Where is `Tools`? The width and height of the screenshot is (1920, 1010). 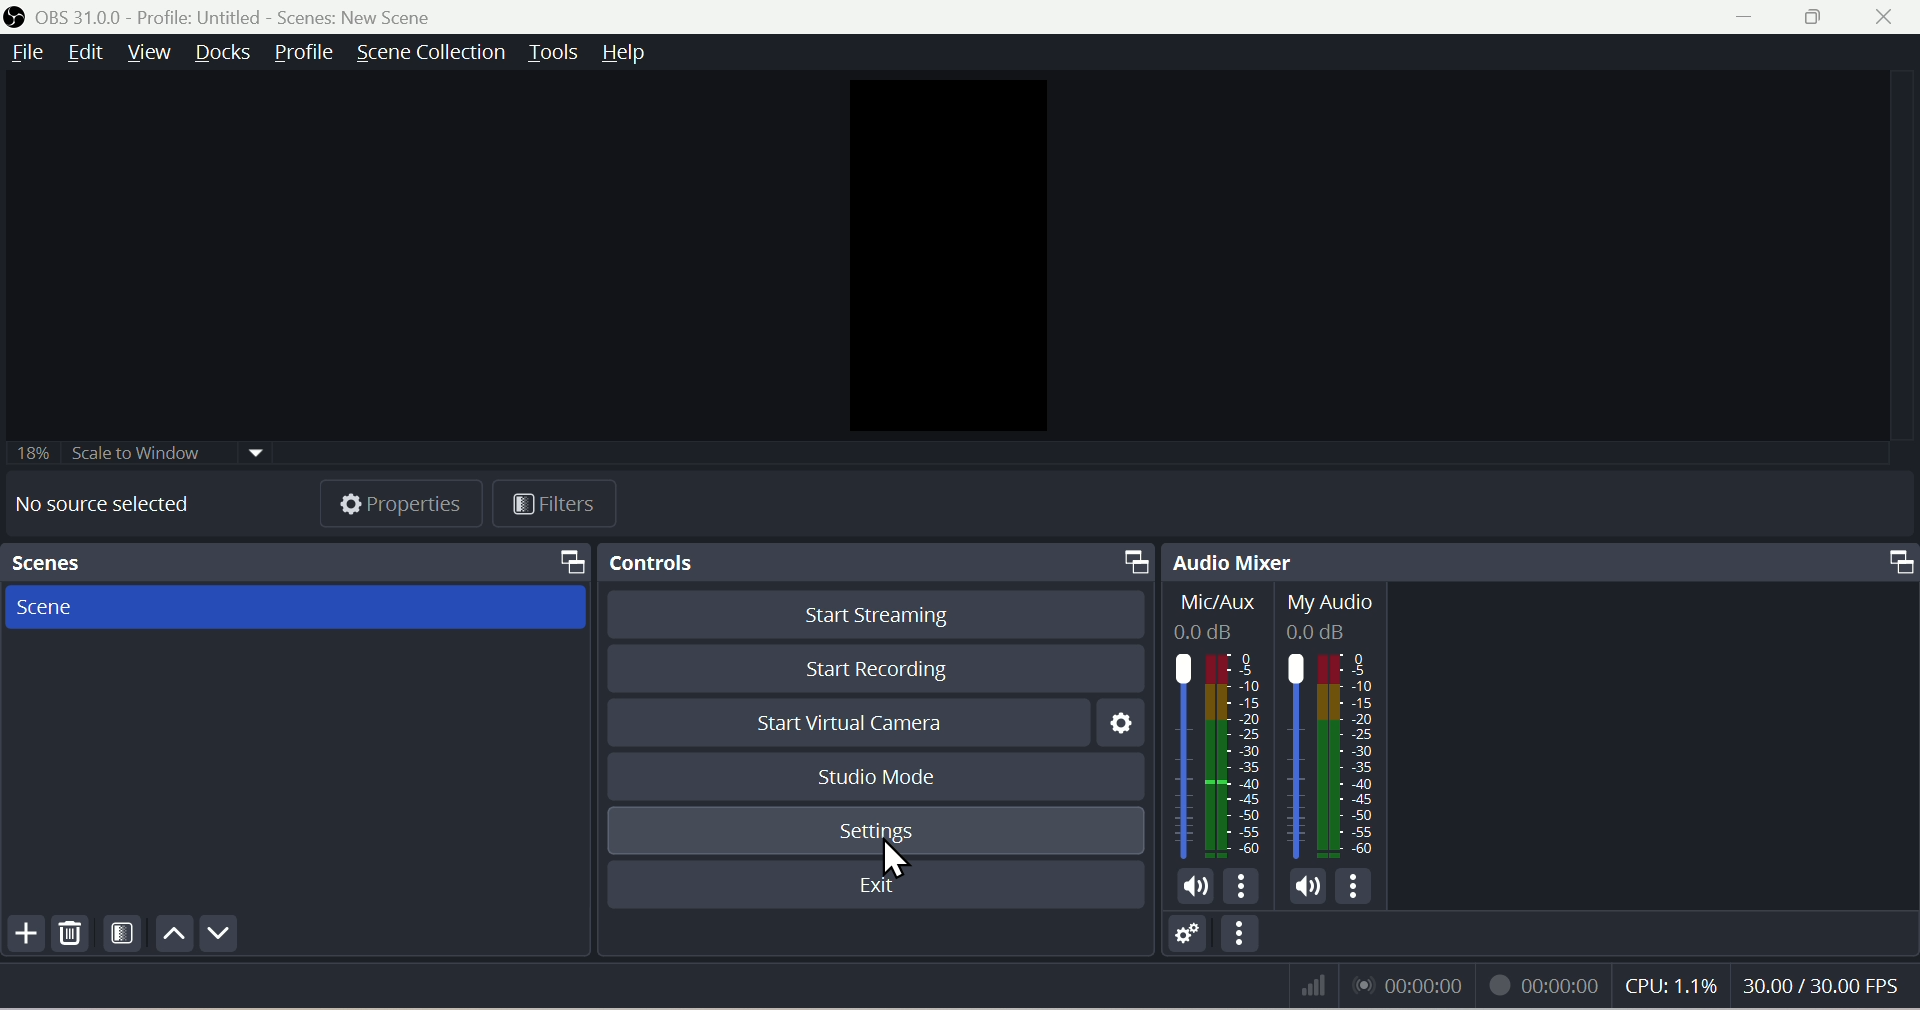 Tools is located at coordinates (553, 53).